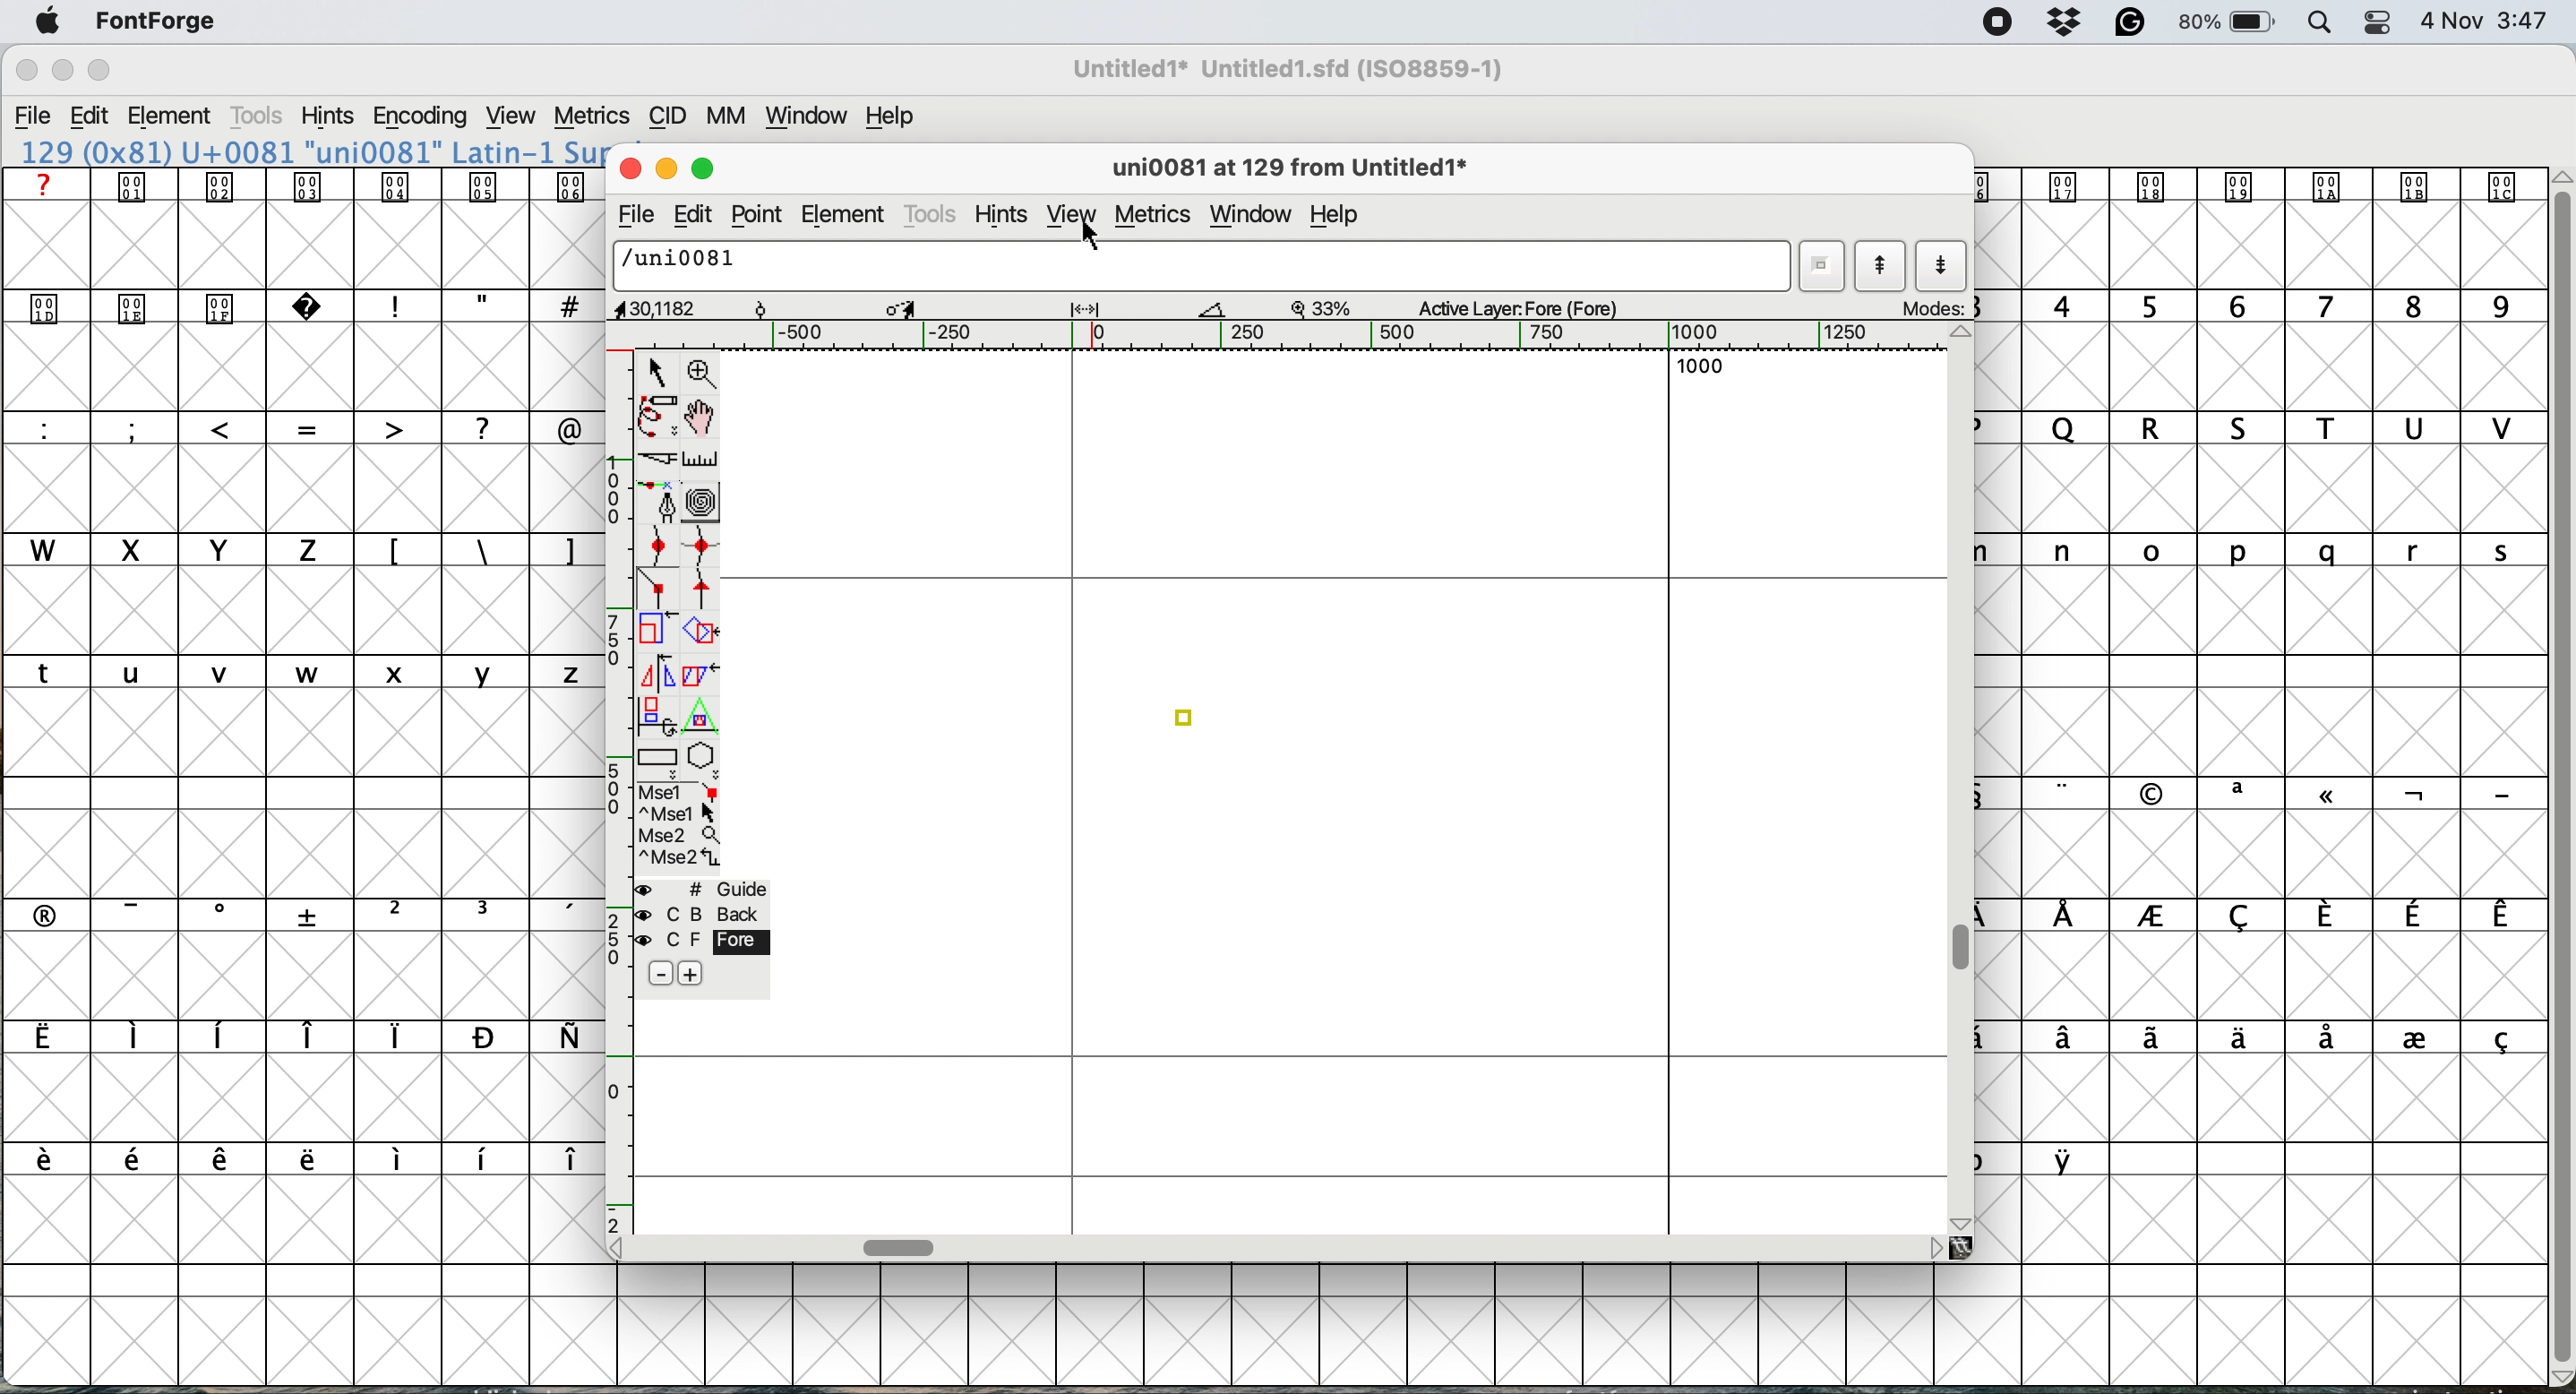  I want to click on Tools, so click(260, 115).